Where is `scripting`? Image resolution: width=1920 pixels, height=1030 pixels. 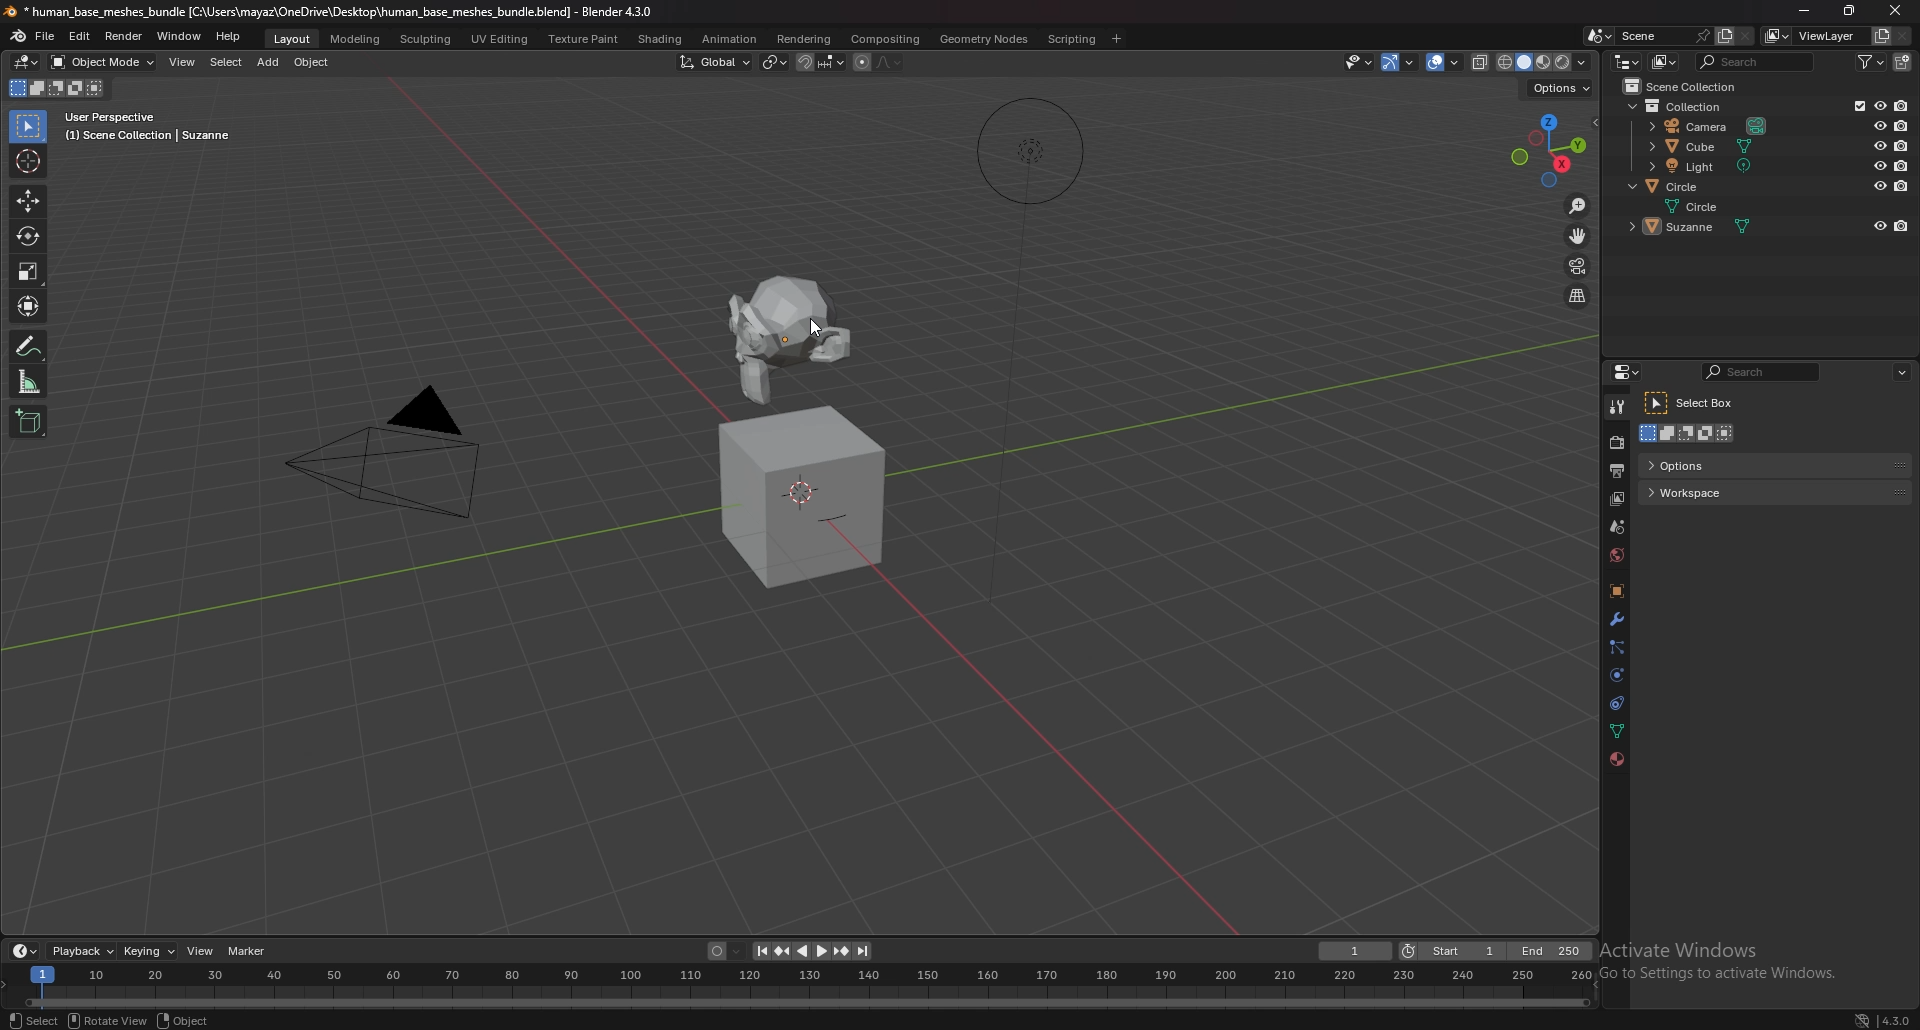
scripting is located at coordinates (1071, 39).